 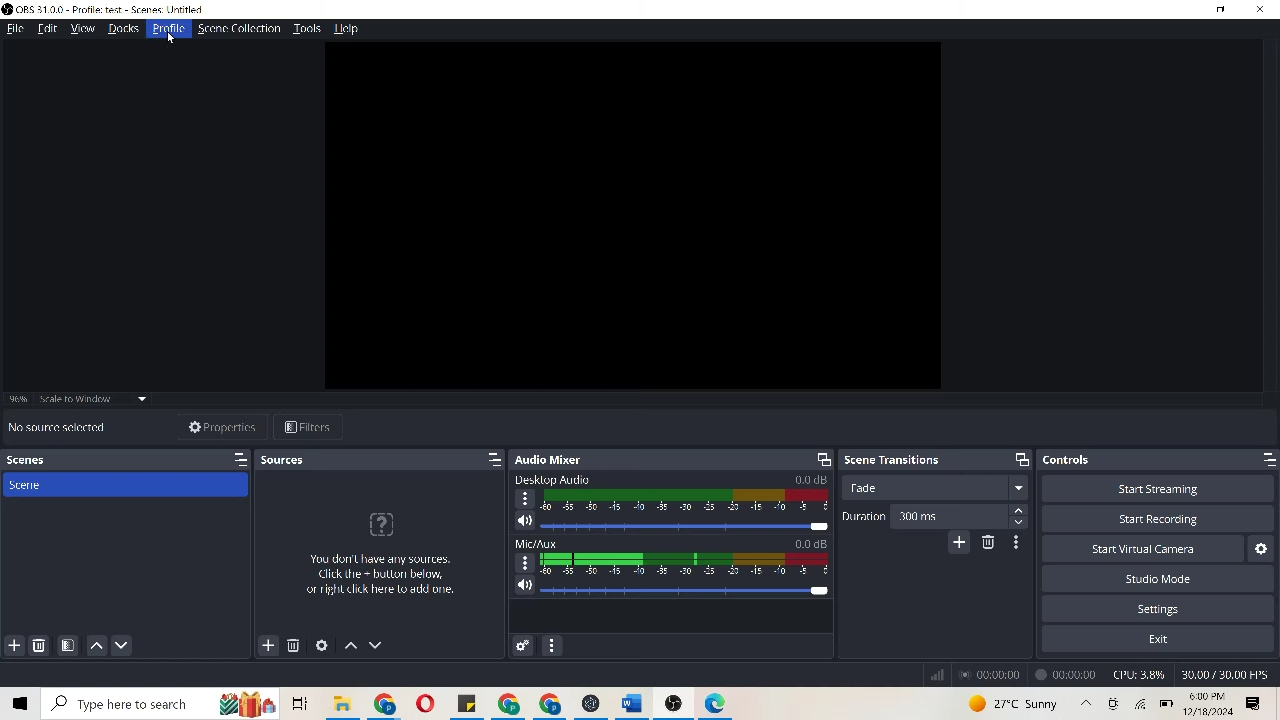 I want to click on audio mixer, so click(x=558, y=458).